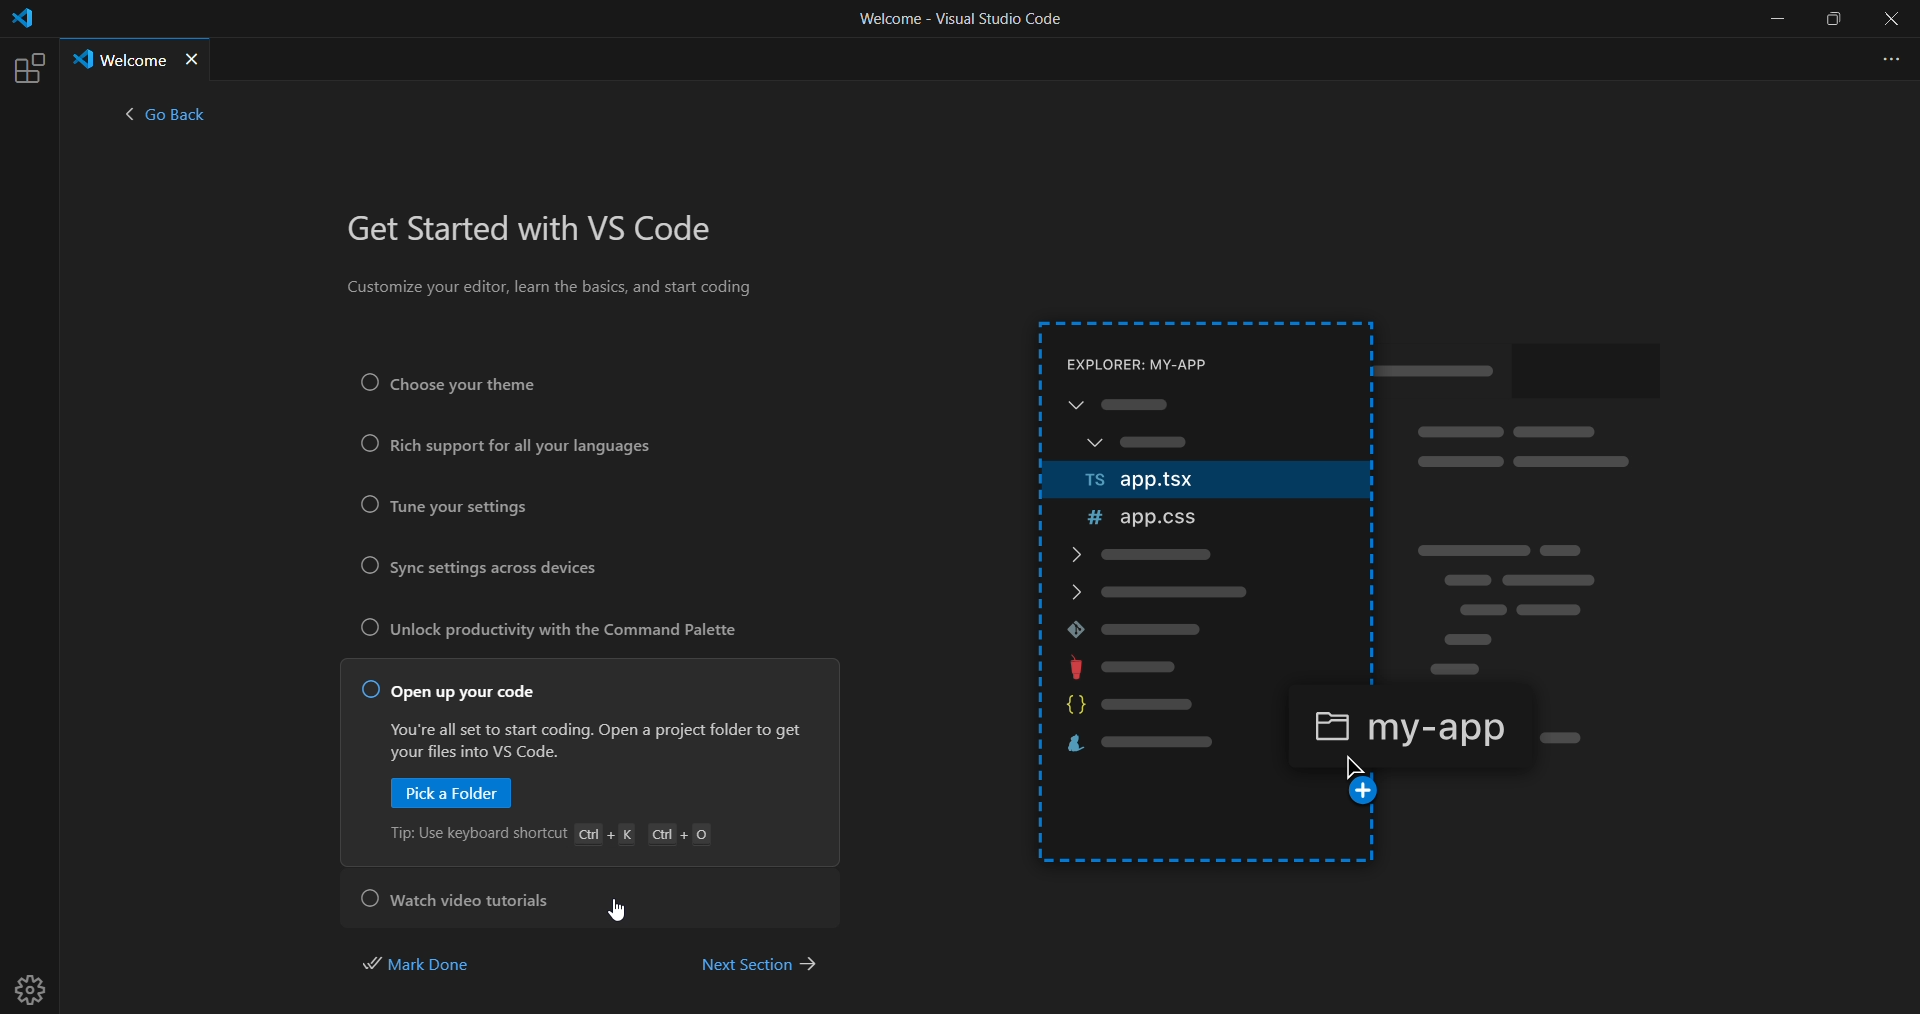 The height and width of the screenshot is (1014, 1920). Describe the element at coordinates (1200, 628) in the screenshot. I see `git source` at that location.